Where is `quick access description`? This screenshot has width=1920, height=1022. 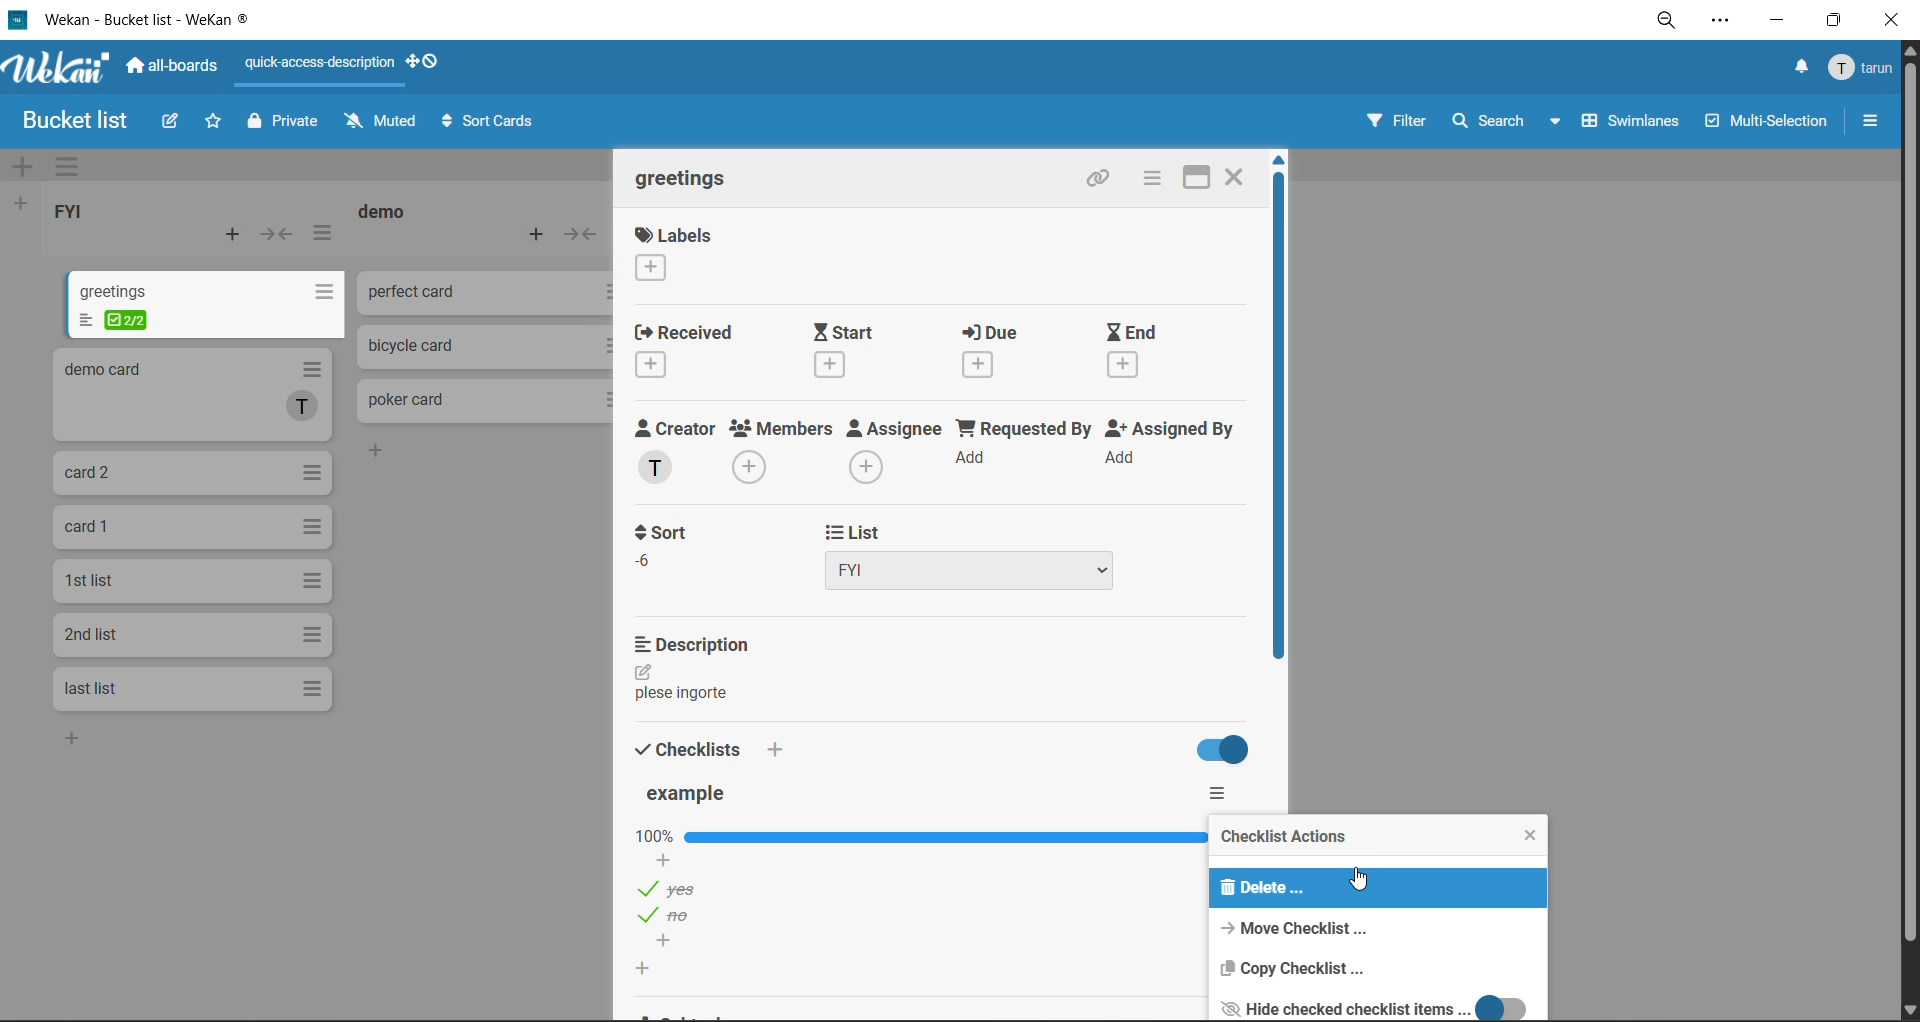
quick access description is located at coordinates (315, 71).